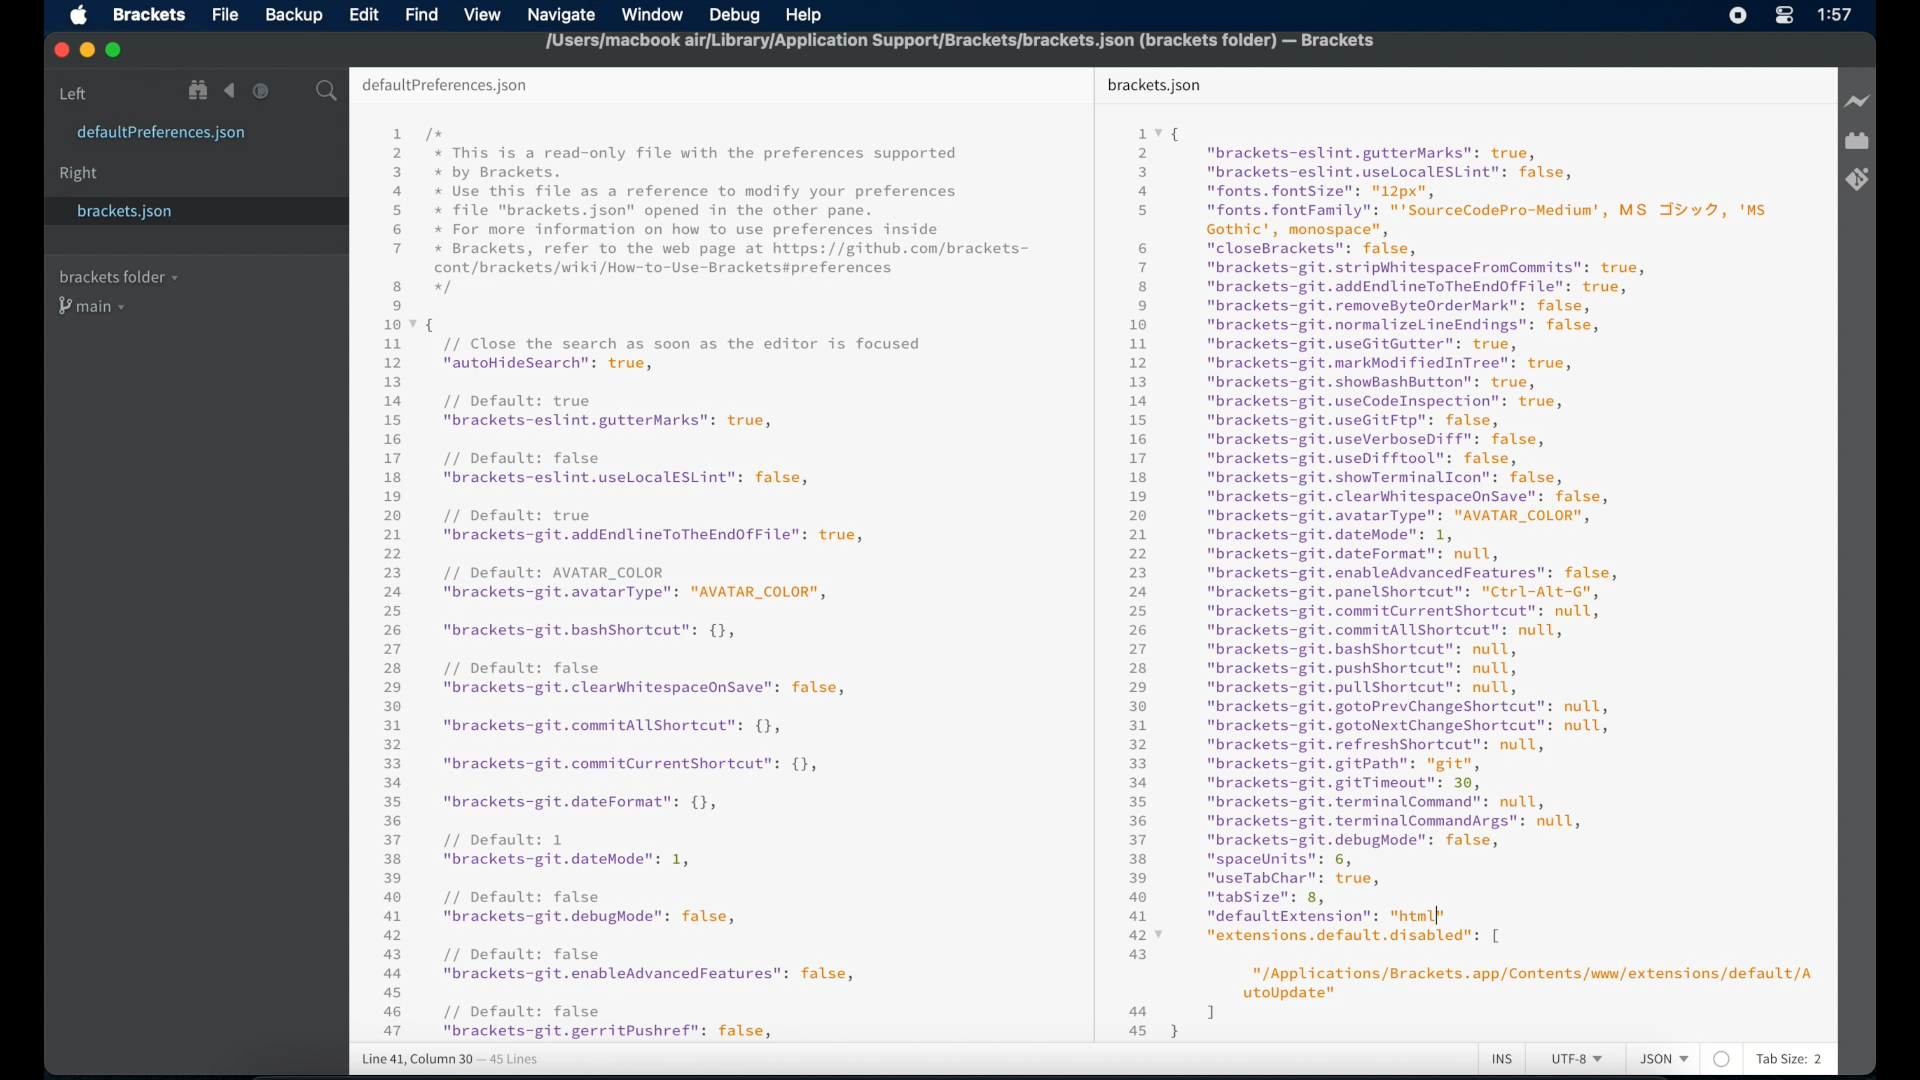  What do you see at coordinates (162, 134) in the screenshot?
I see `defaultpreferences.json` at bounding box center [162, 134].